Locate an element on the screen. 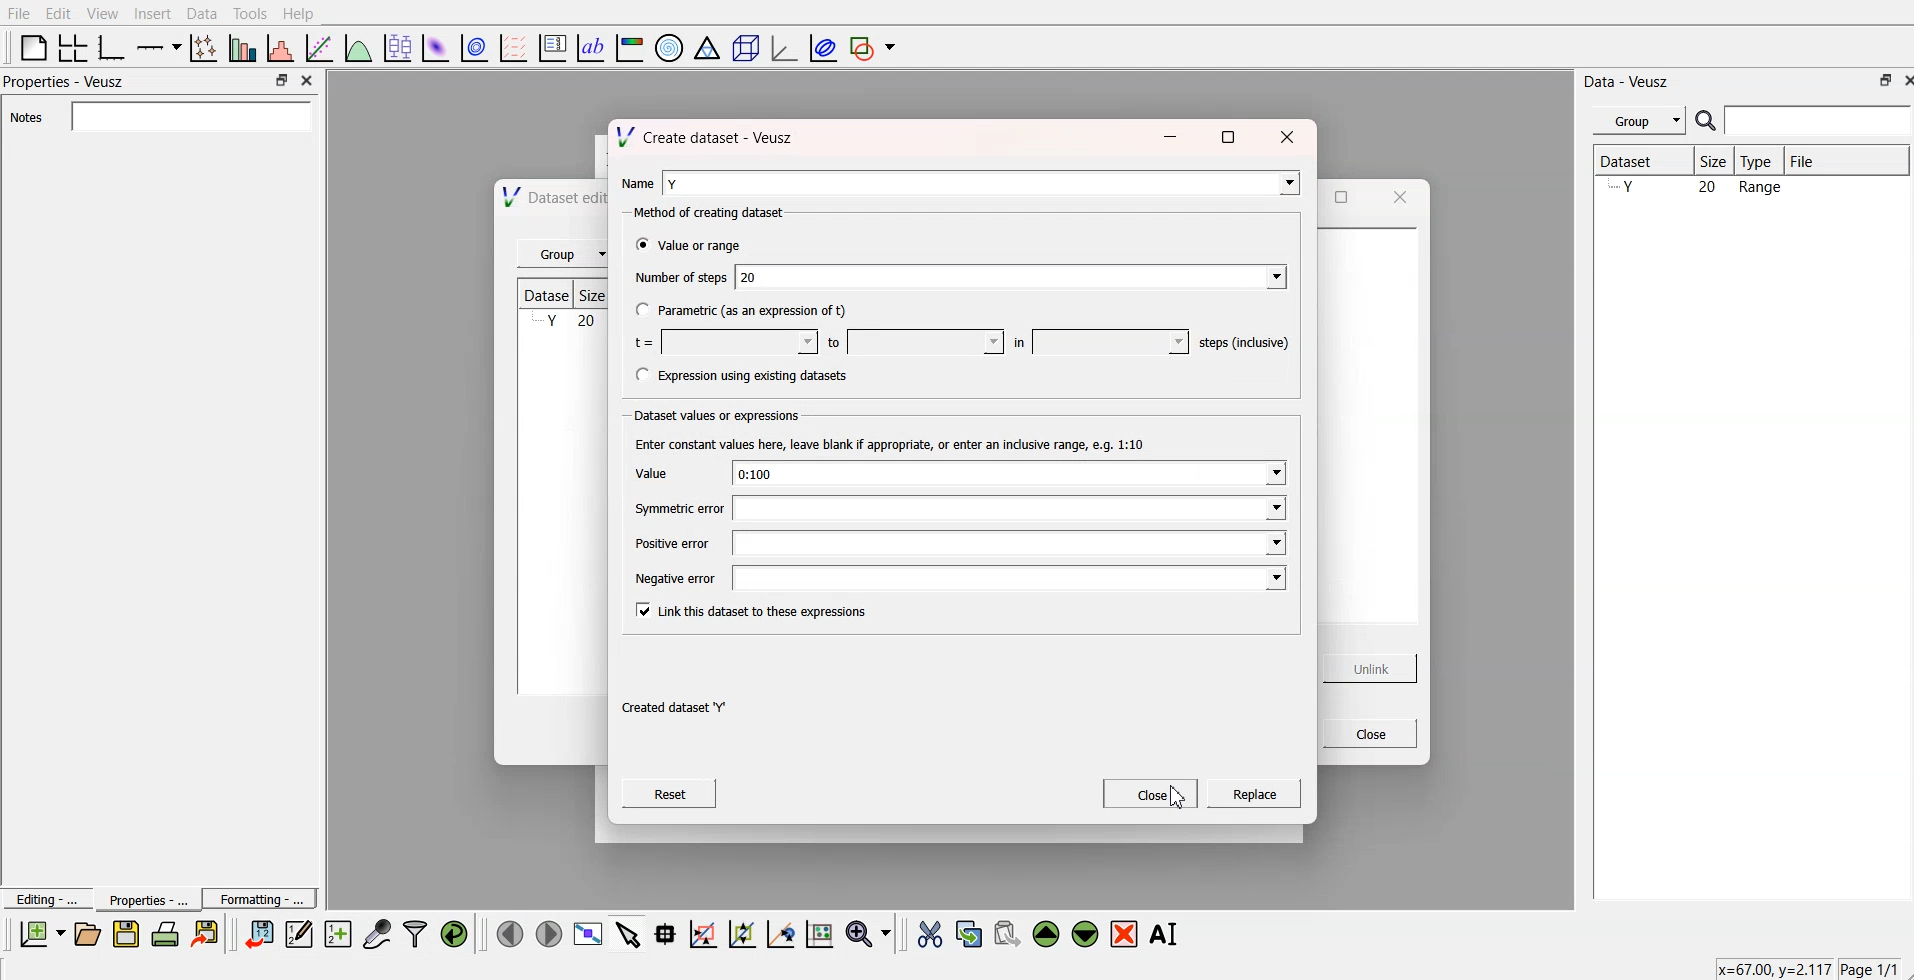 This screenshot has width=1914, height=980. cursor is located at coordinates (1177, 799).